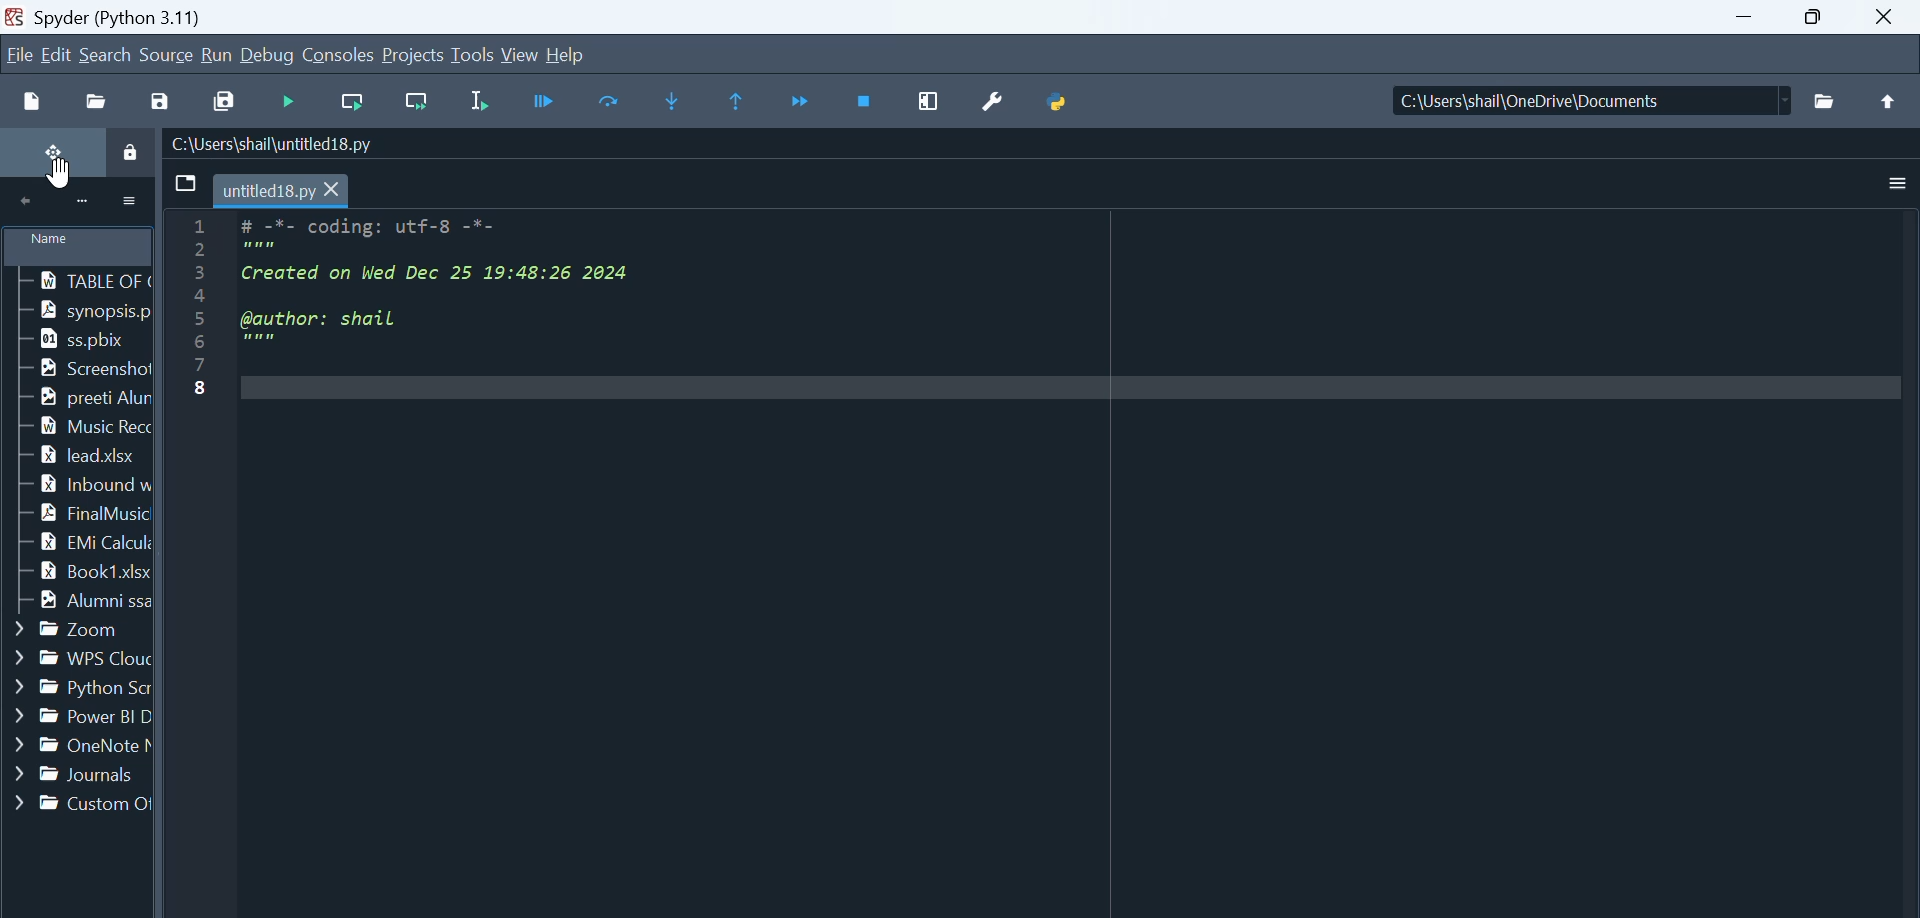  Describe the element at coordinates (74, 310) in the screenshot. I see `synopsis.p..` at that location.